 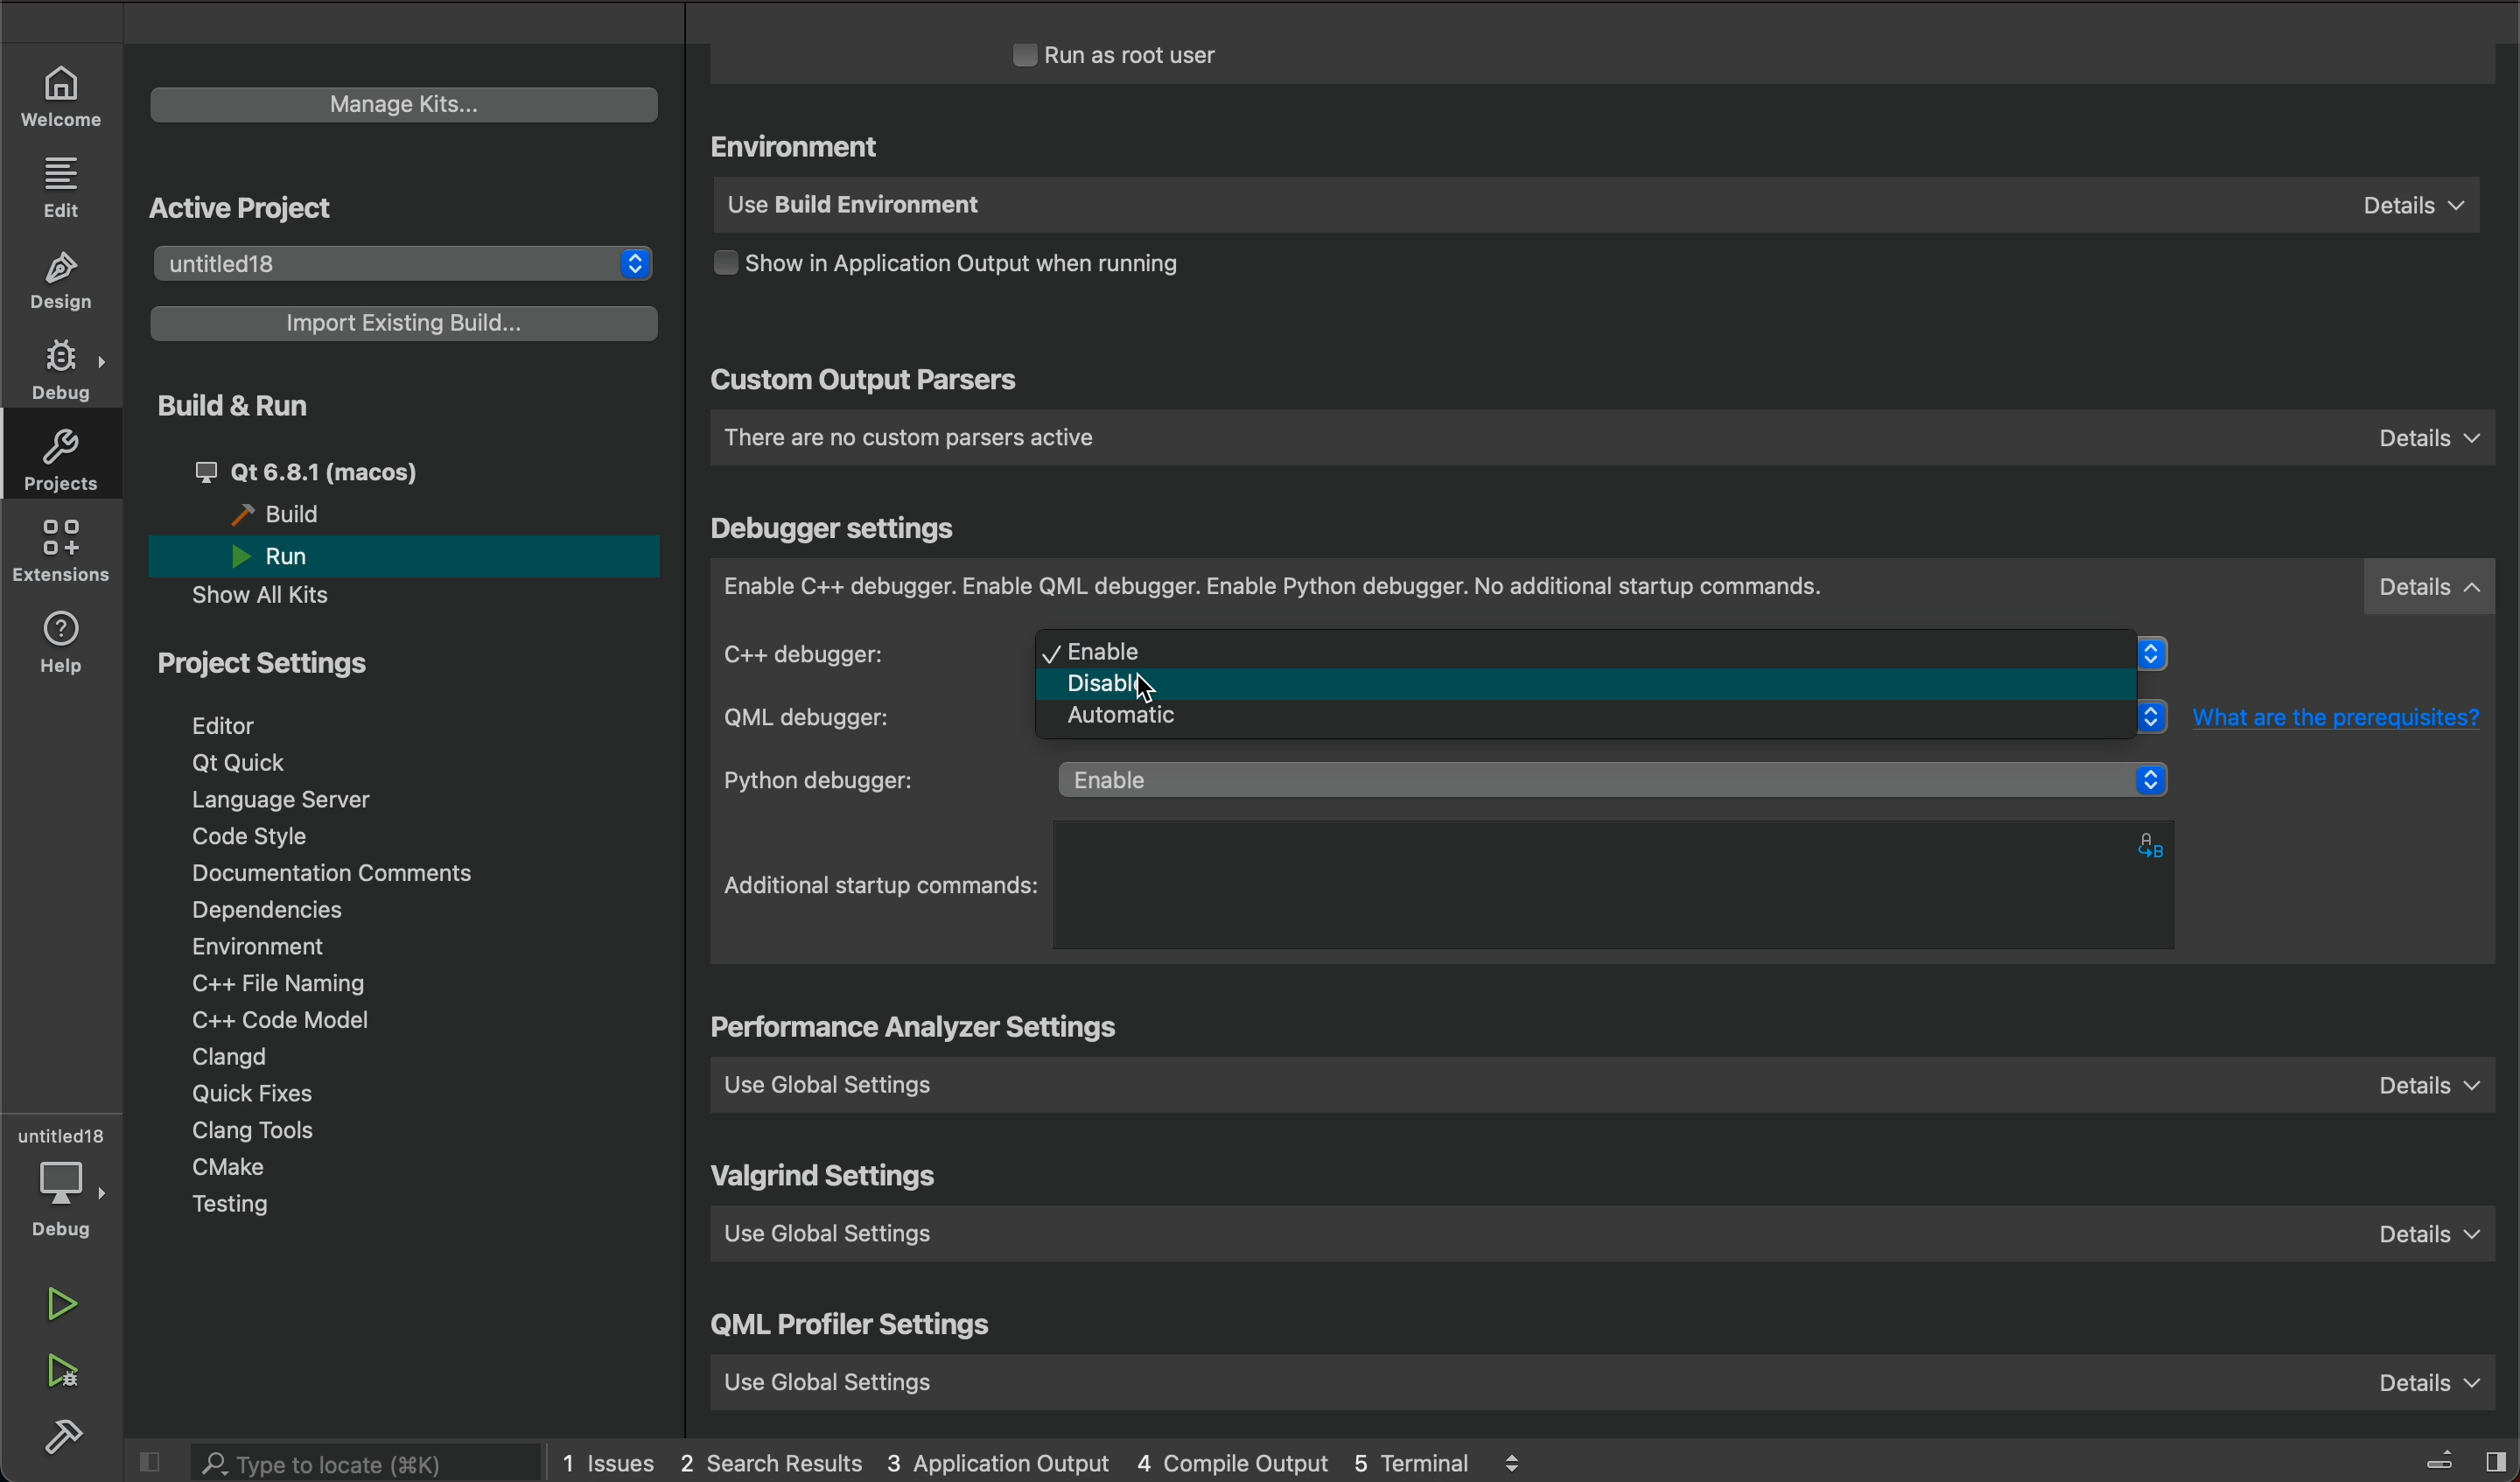 I want to click on tools, so click(x=284, y=1132).